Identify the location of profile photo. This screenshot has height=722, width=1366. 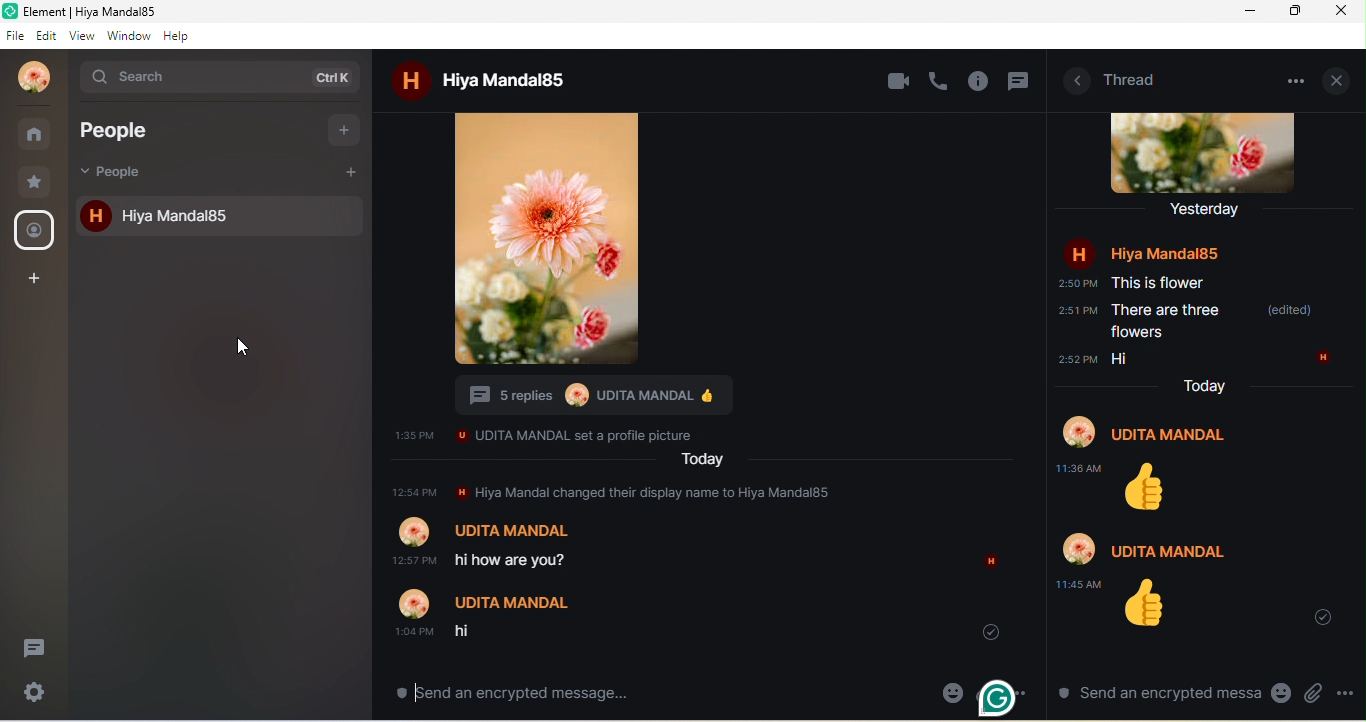
(550, 241).